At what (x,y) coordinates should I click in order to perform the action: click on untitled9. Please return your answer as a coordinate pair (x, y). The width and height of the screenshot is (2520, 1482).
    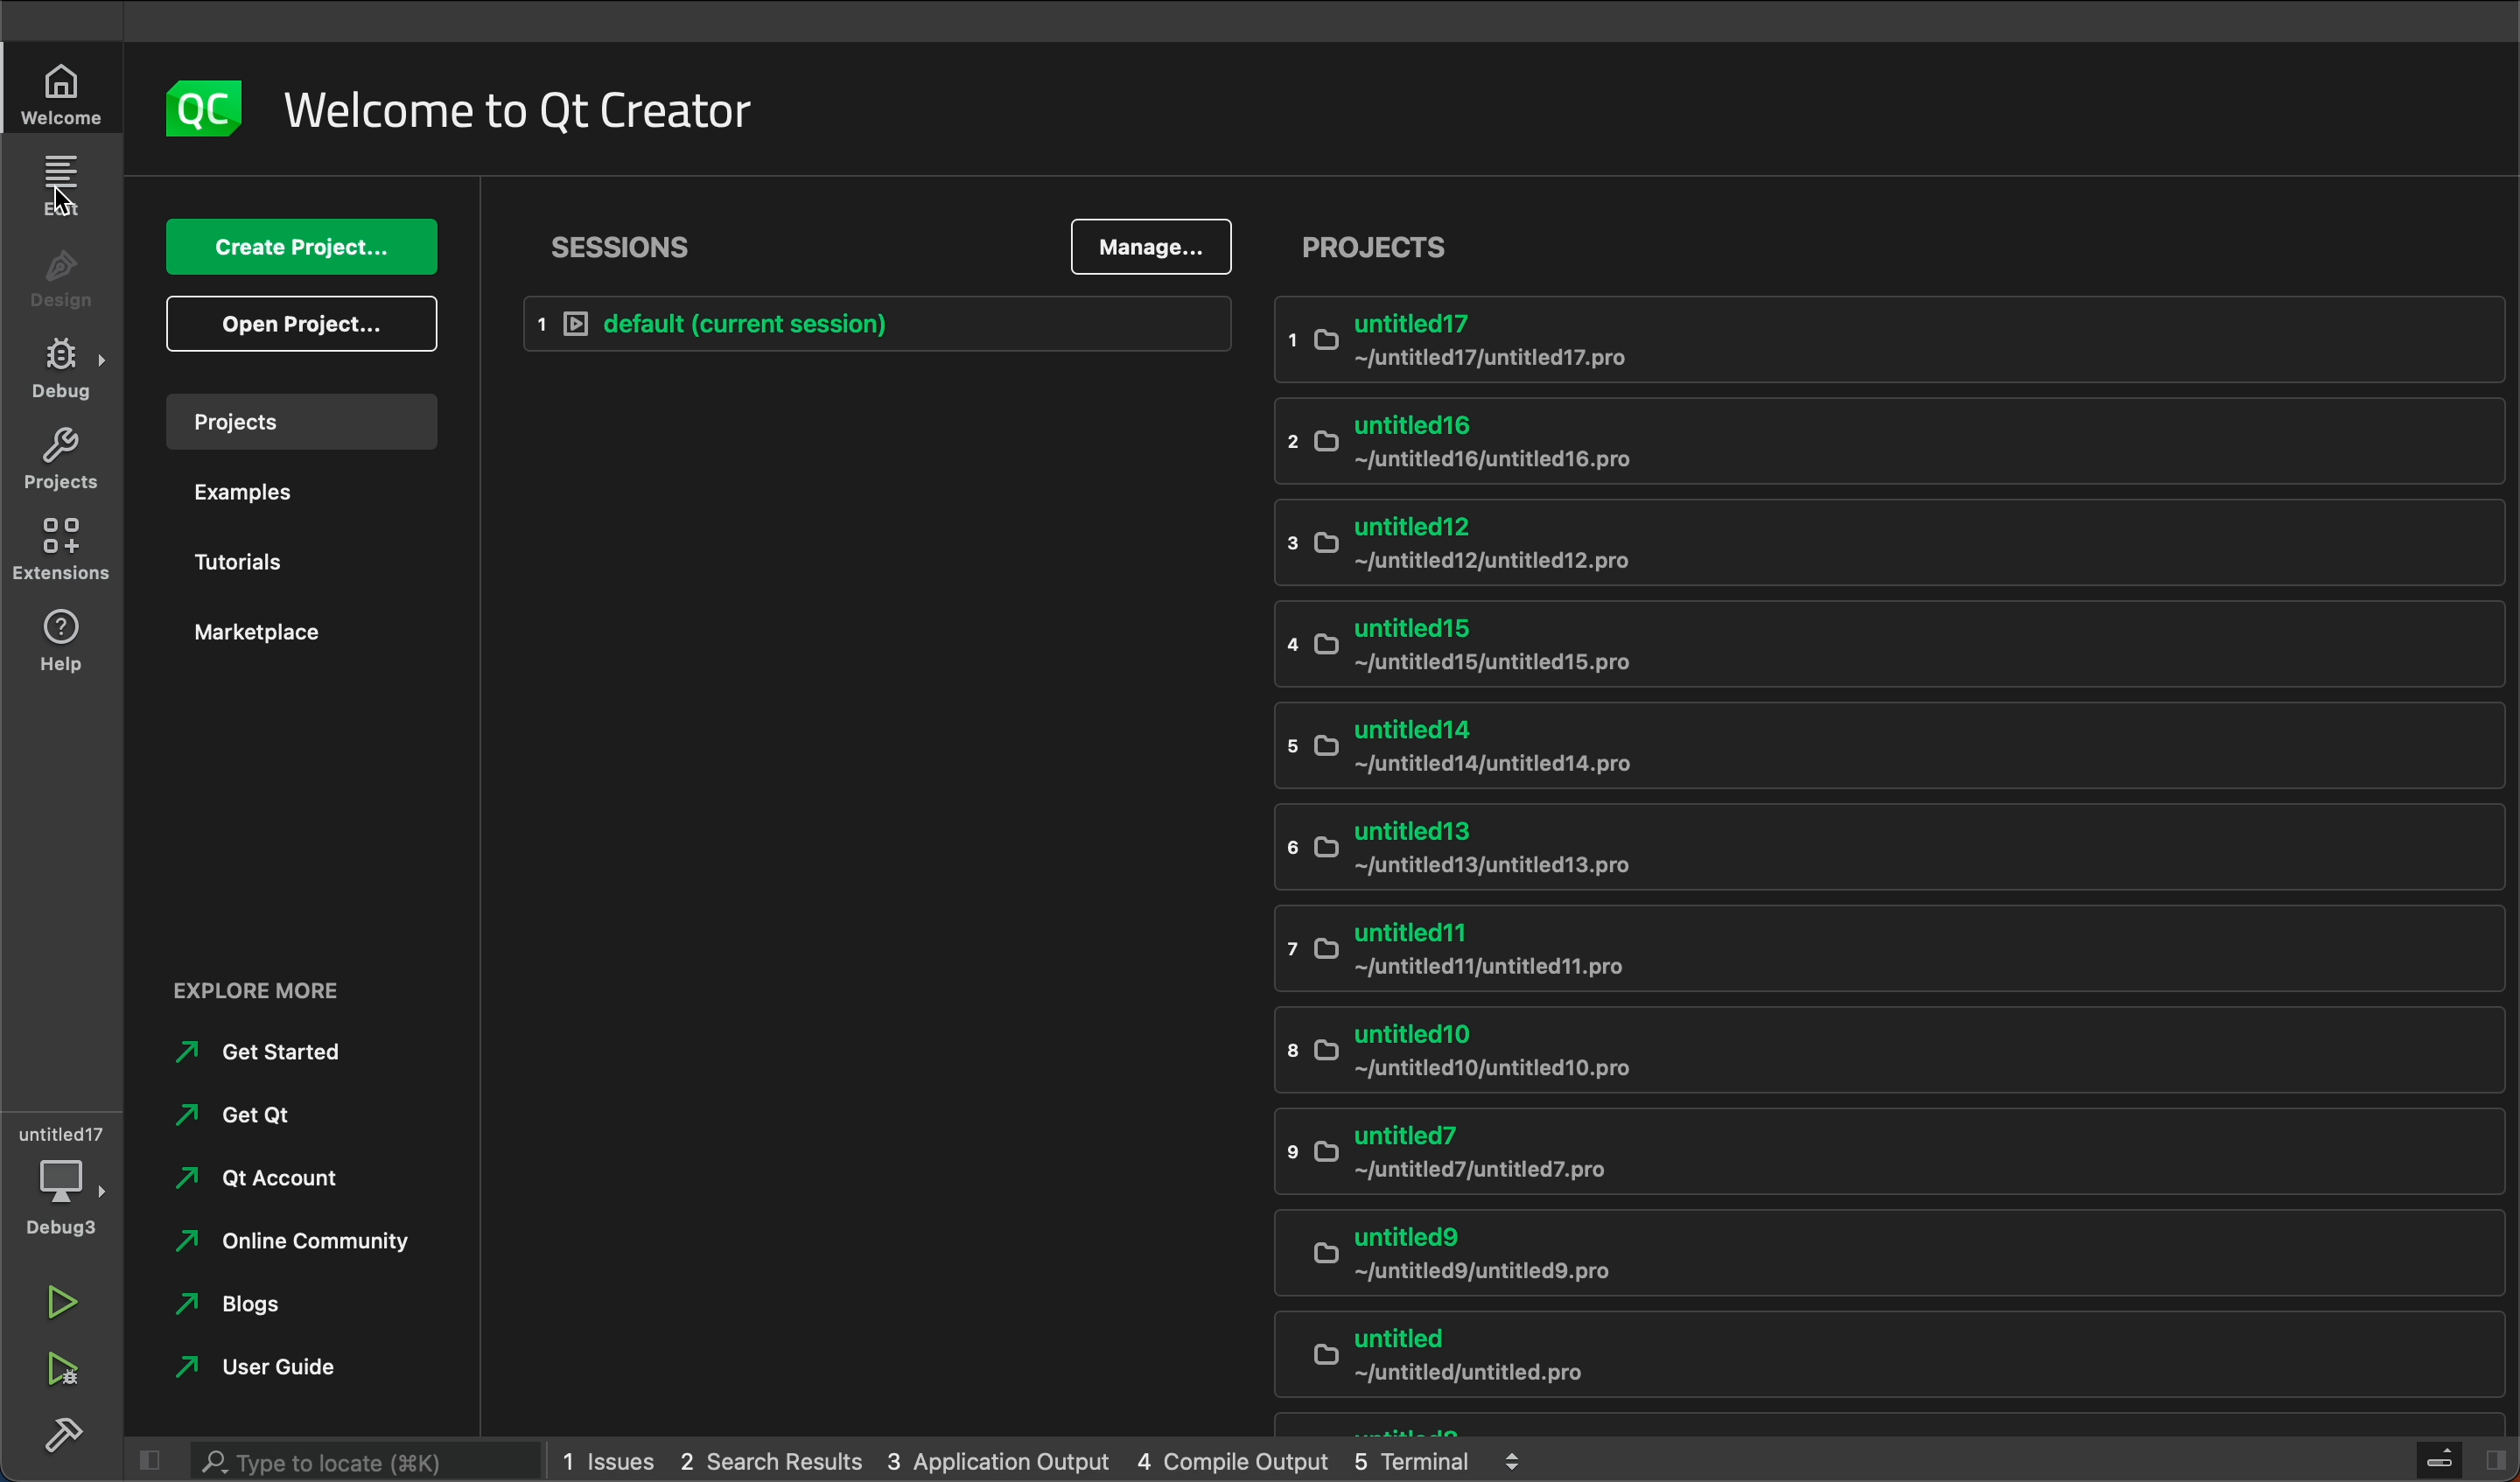
    Looking at the image, I should click on (1850, 1247).